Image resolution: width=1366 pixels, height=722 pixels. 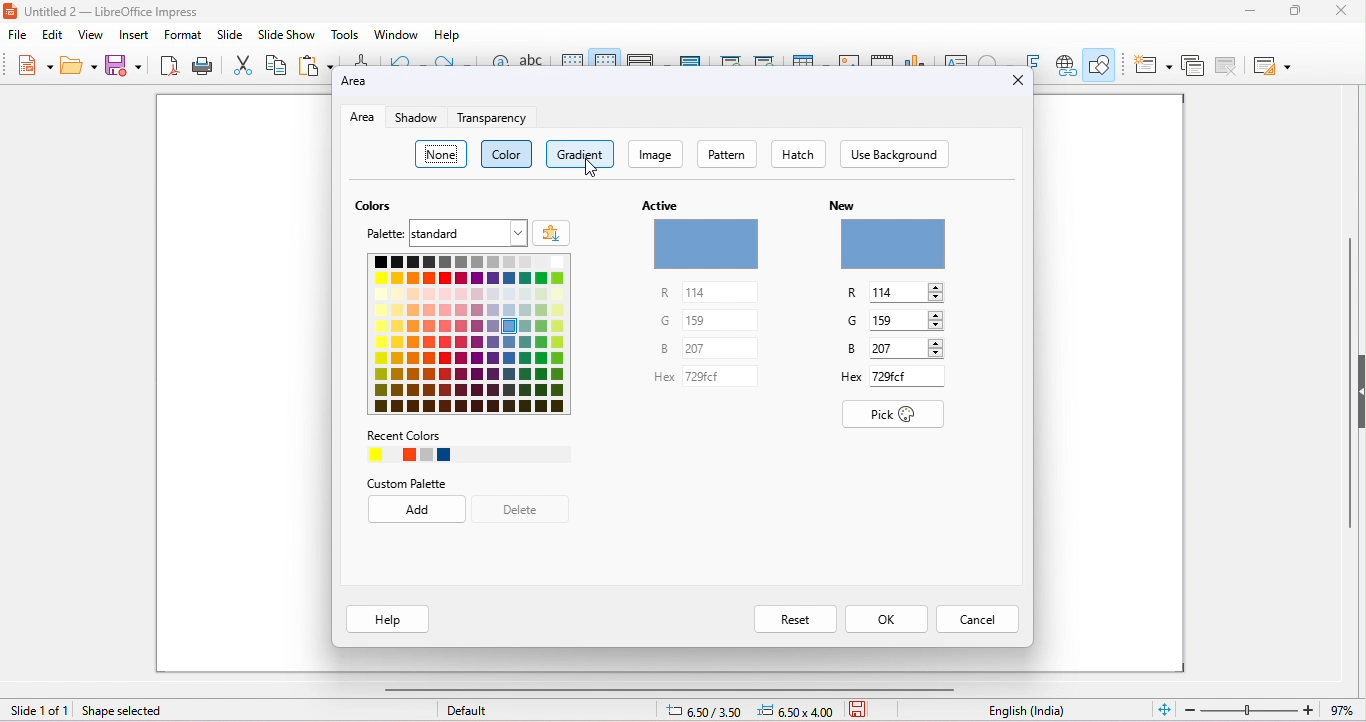 What do you see at coordinates (133, 711) in the screenshot?
I see `shape selected` at bounding box center [133, 711].